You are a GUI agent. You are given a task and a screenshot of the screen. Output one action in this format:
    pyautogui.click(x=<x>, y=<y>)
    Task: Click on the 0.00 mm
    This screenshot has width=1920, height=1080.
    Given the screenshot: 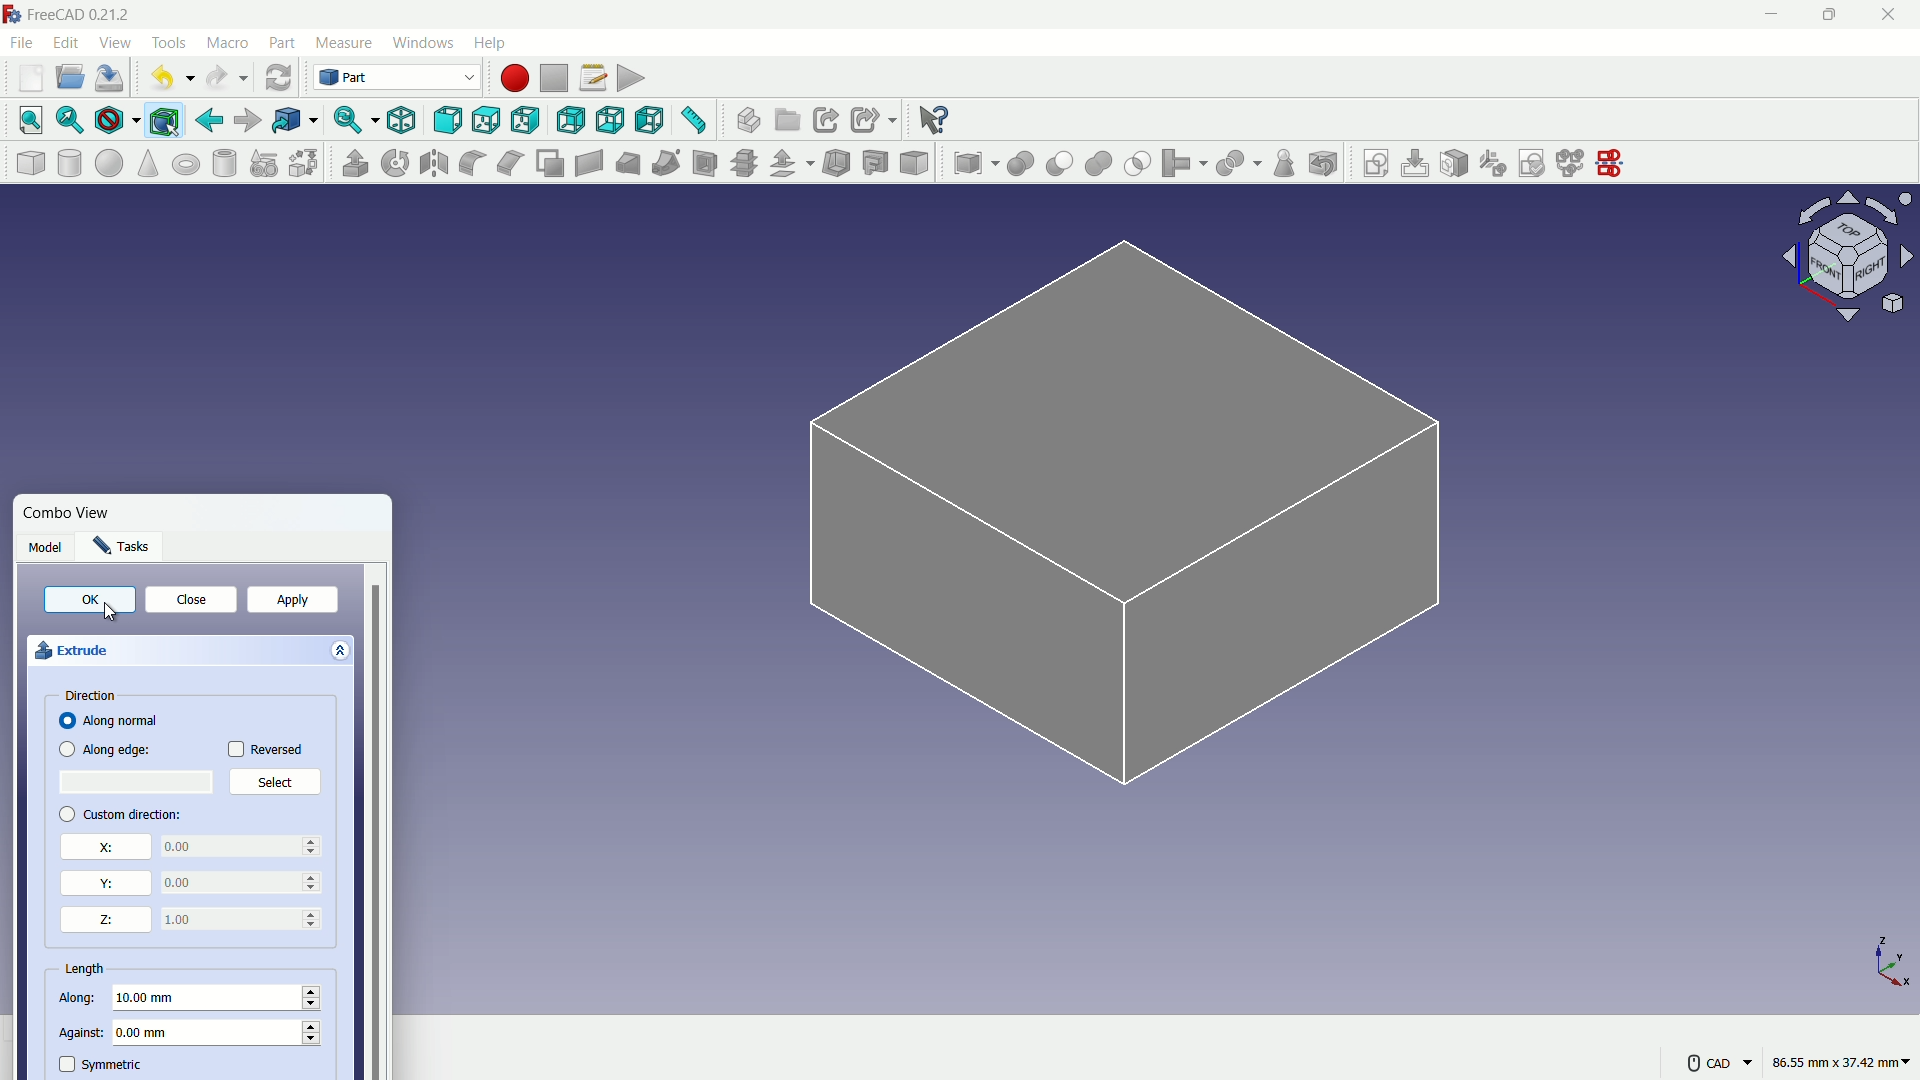 What is the action you would take?
    pyautogui.click(x=216, y=1033)
    